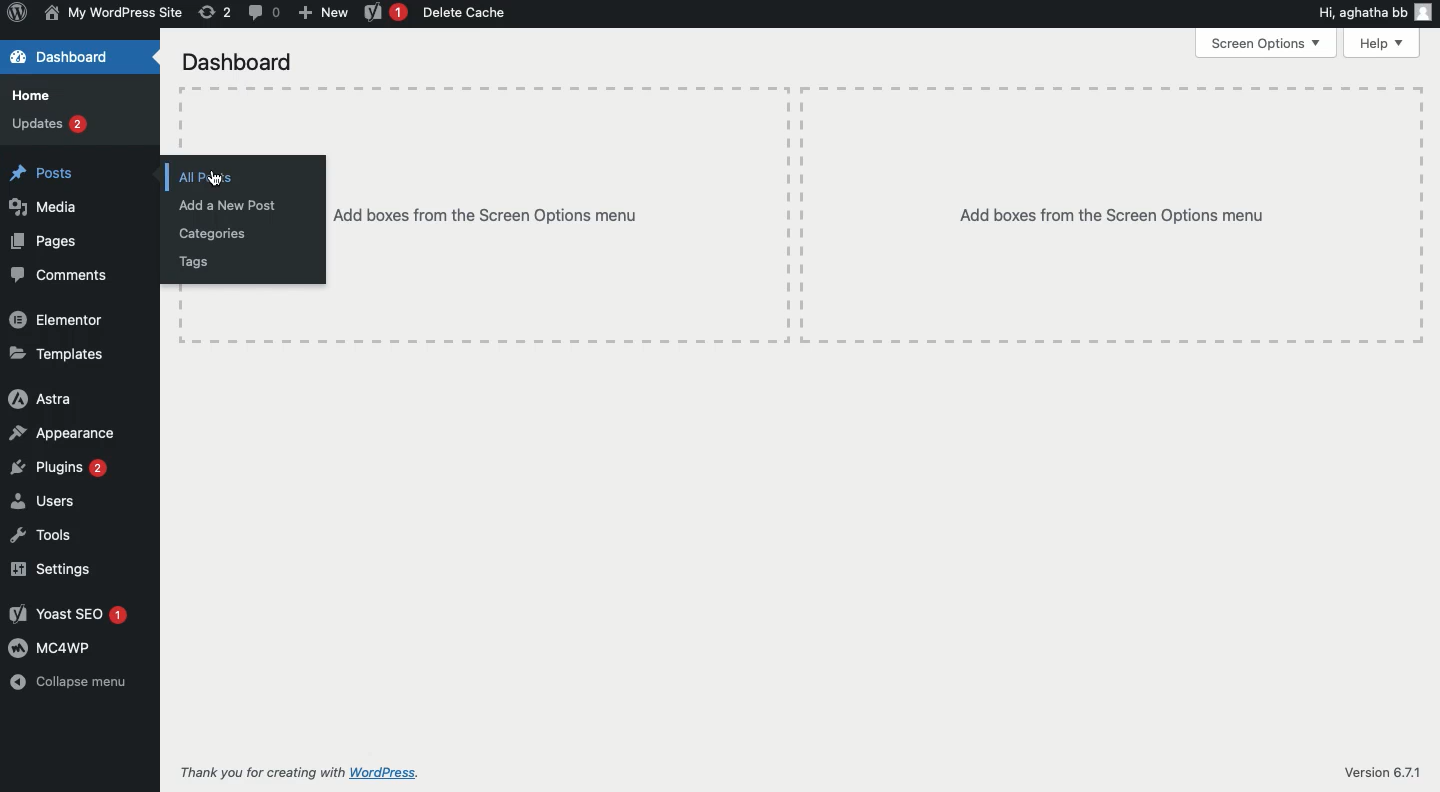  I want to click on Yoast, so click(66, 615).